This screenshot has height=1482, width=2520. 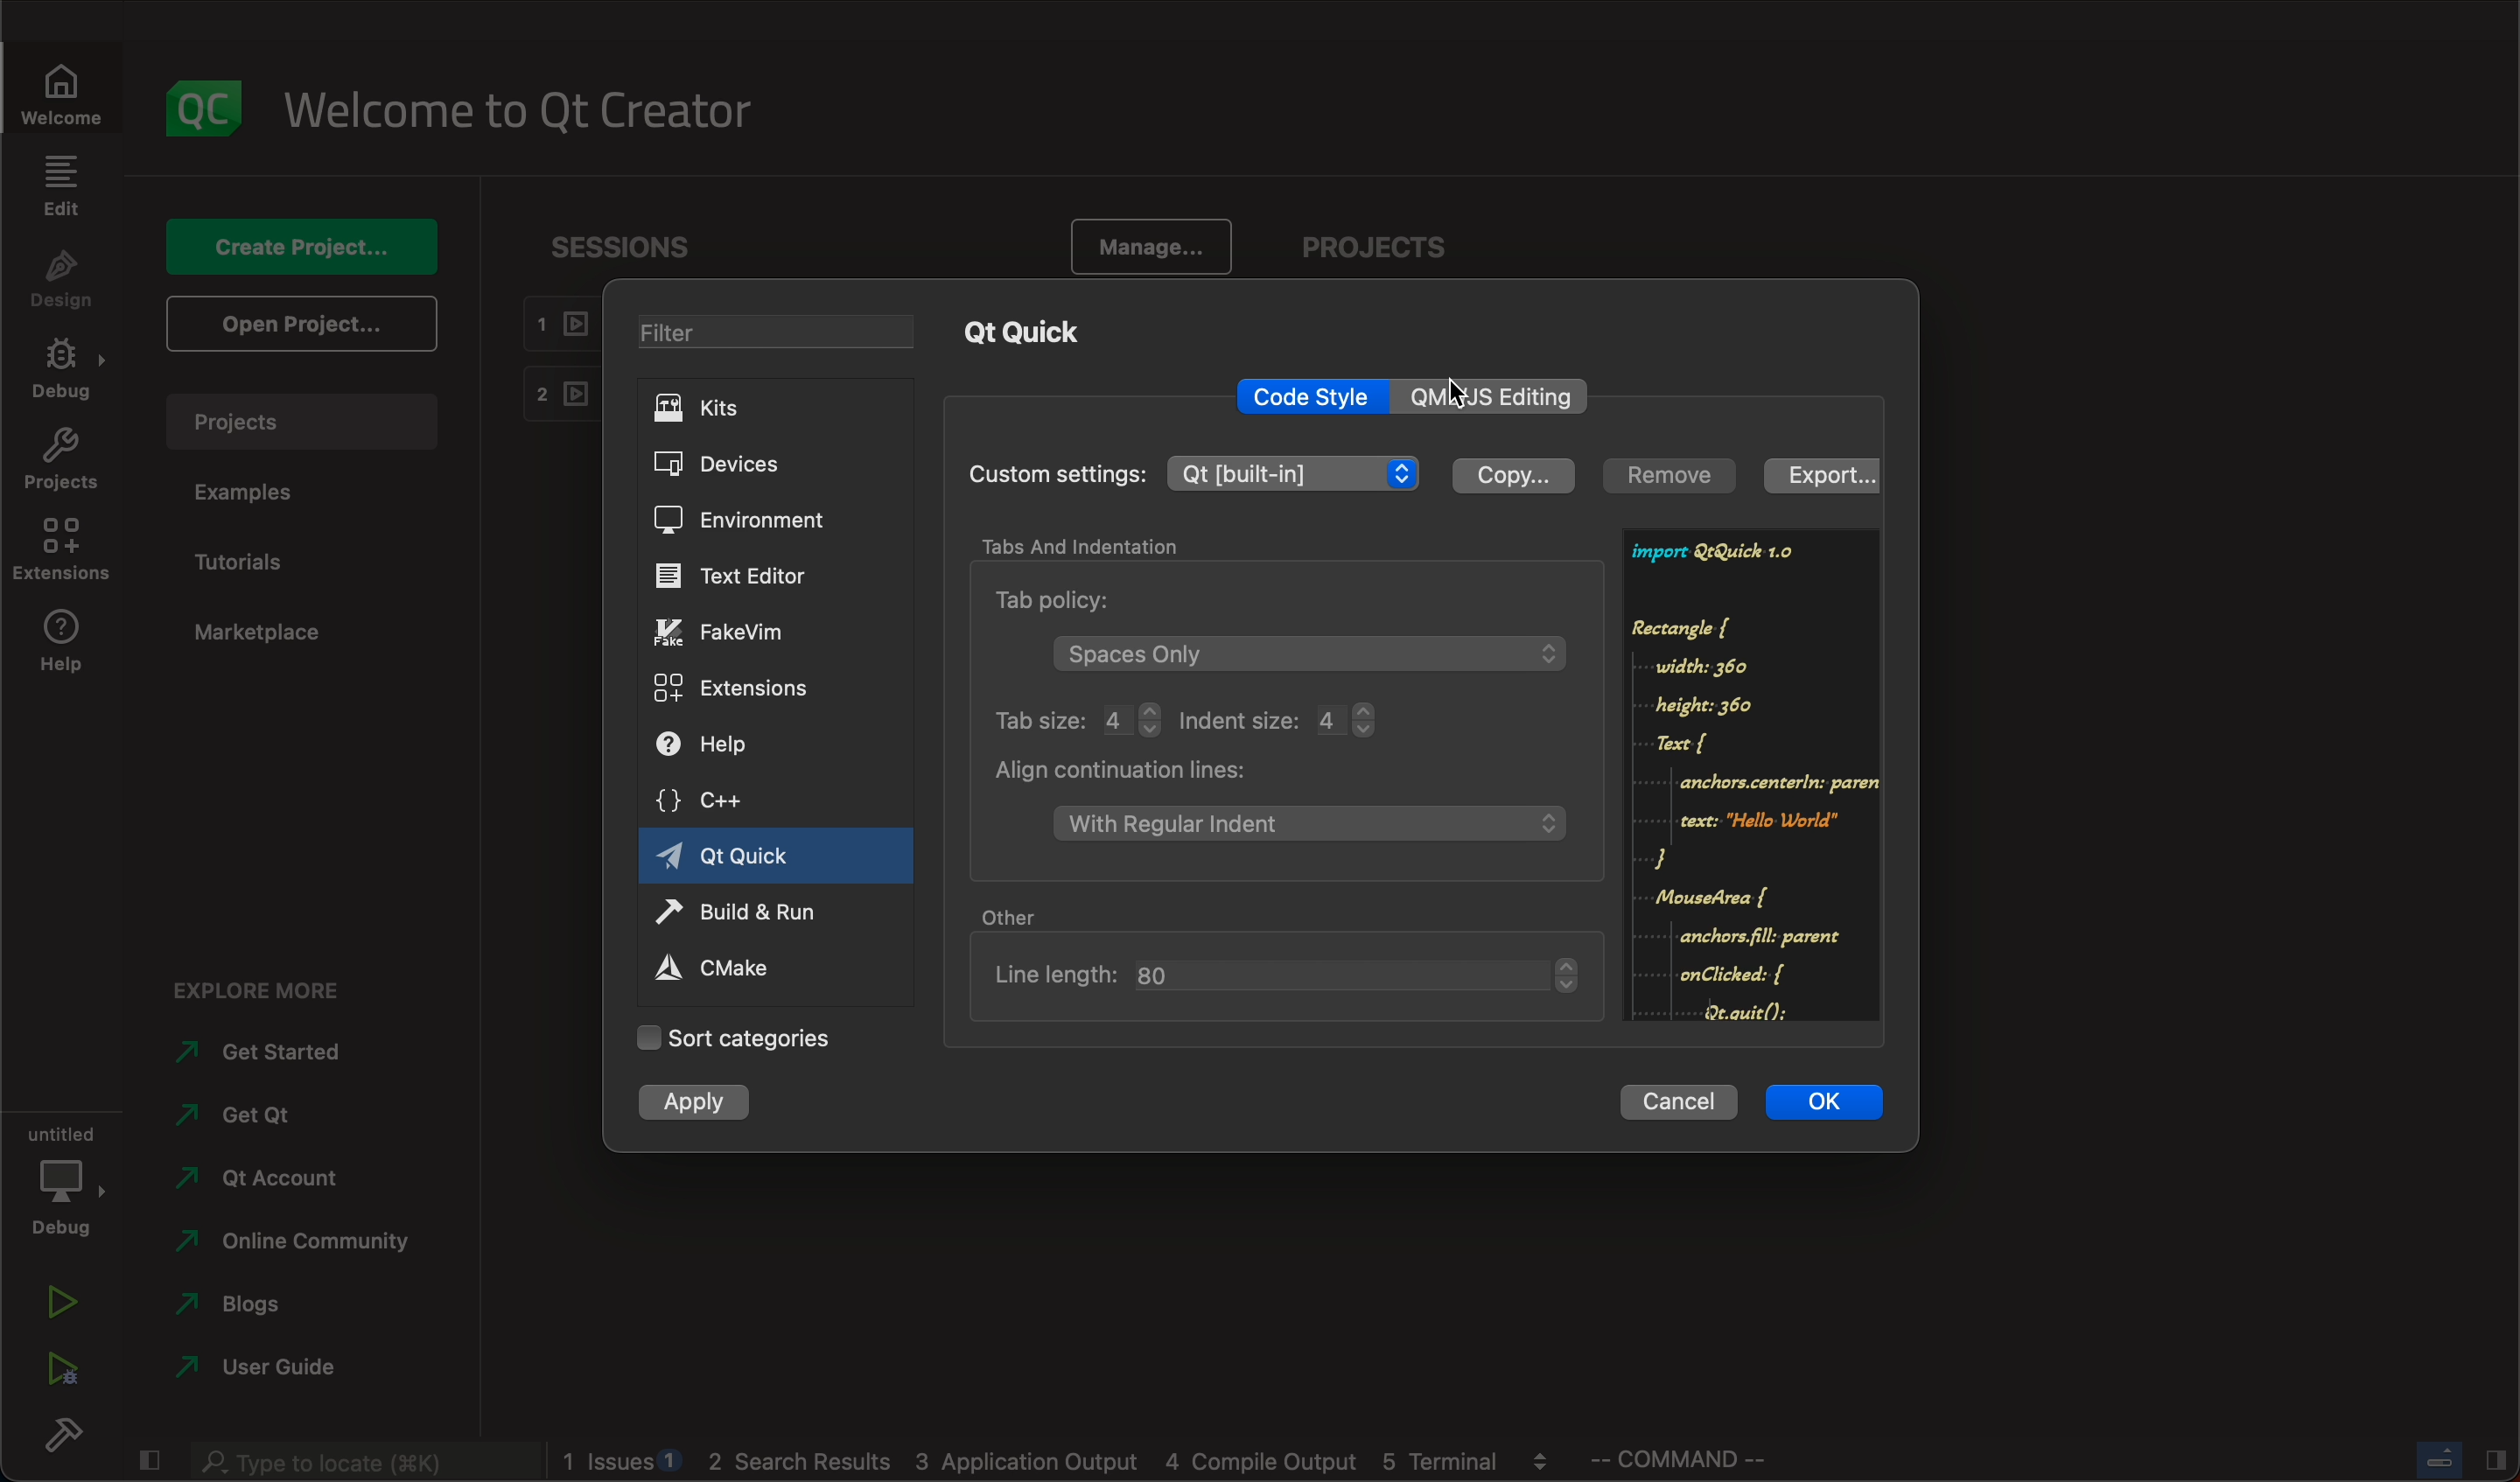 I want to click on design, so click(x=62, y=280).